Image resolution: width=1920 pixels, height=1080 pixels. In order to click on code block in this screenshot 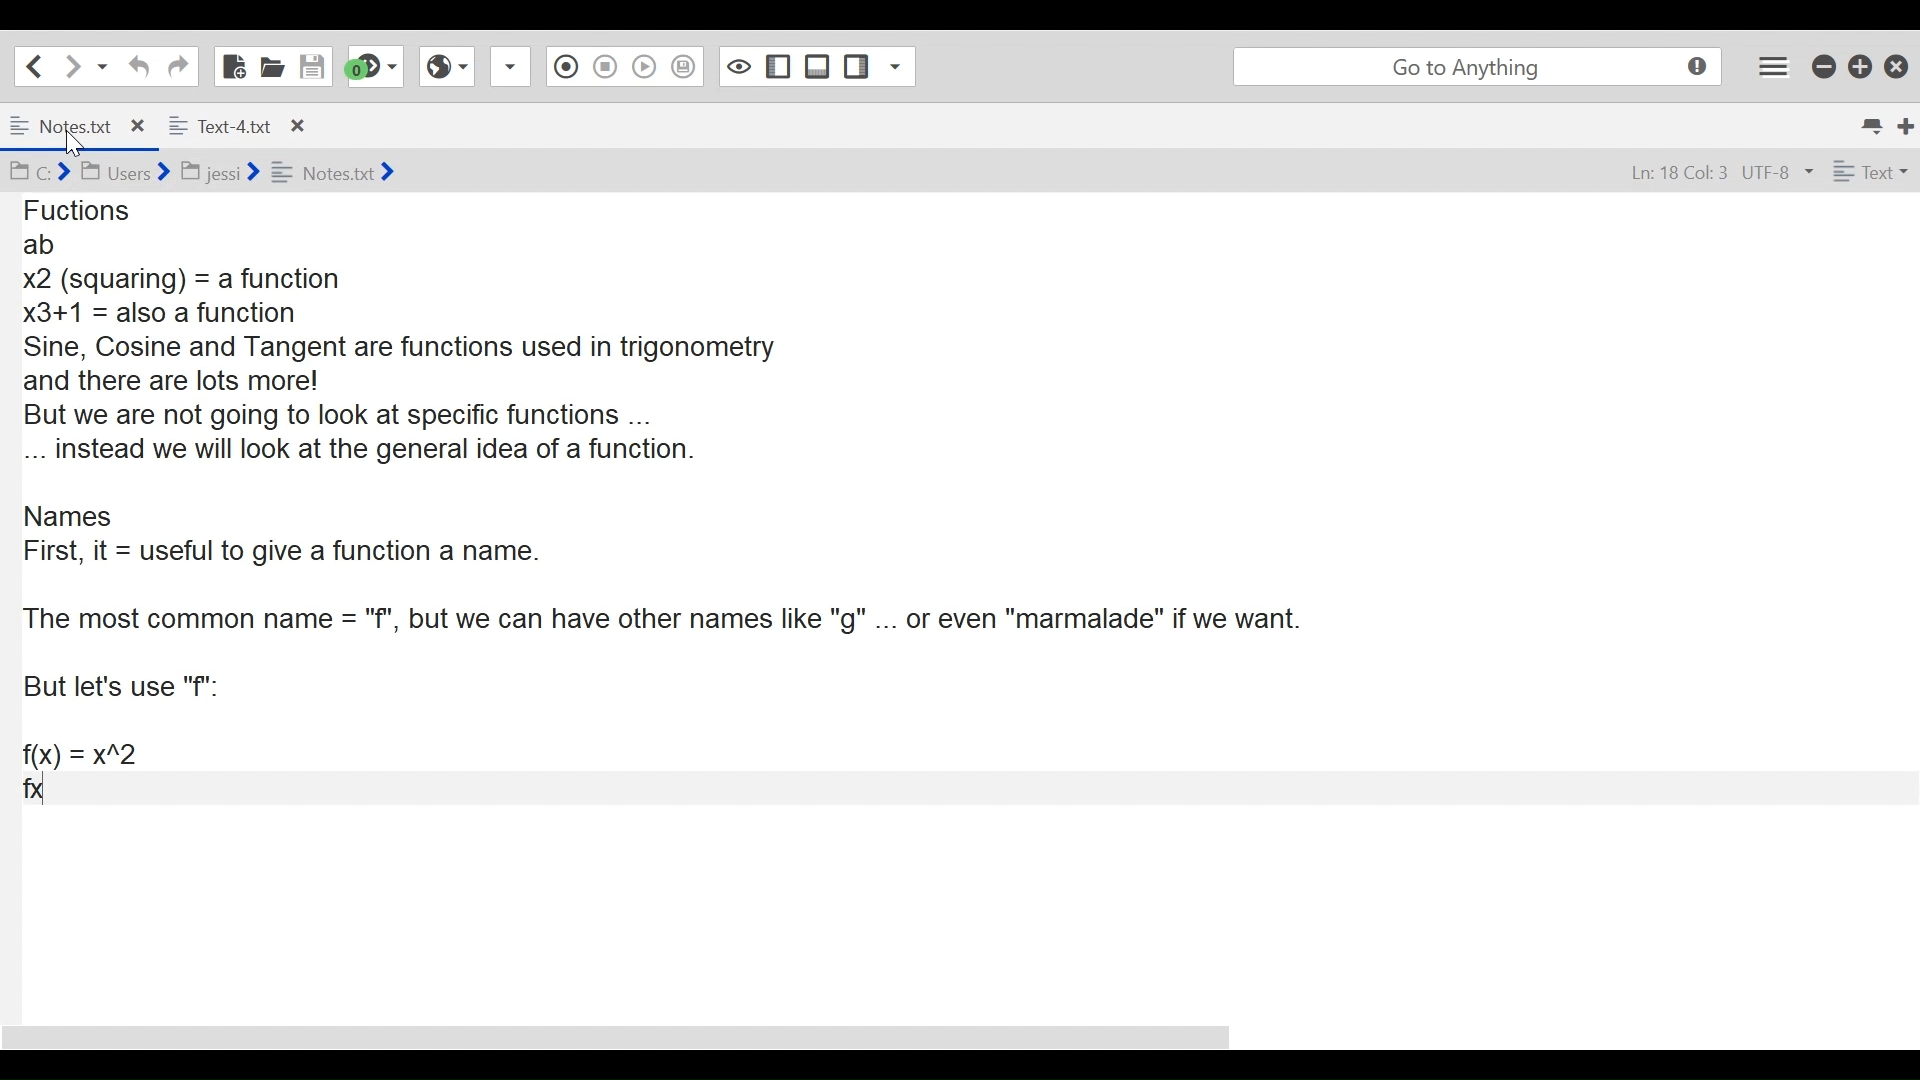, I will do `click(951, 546)`.